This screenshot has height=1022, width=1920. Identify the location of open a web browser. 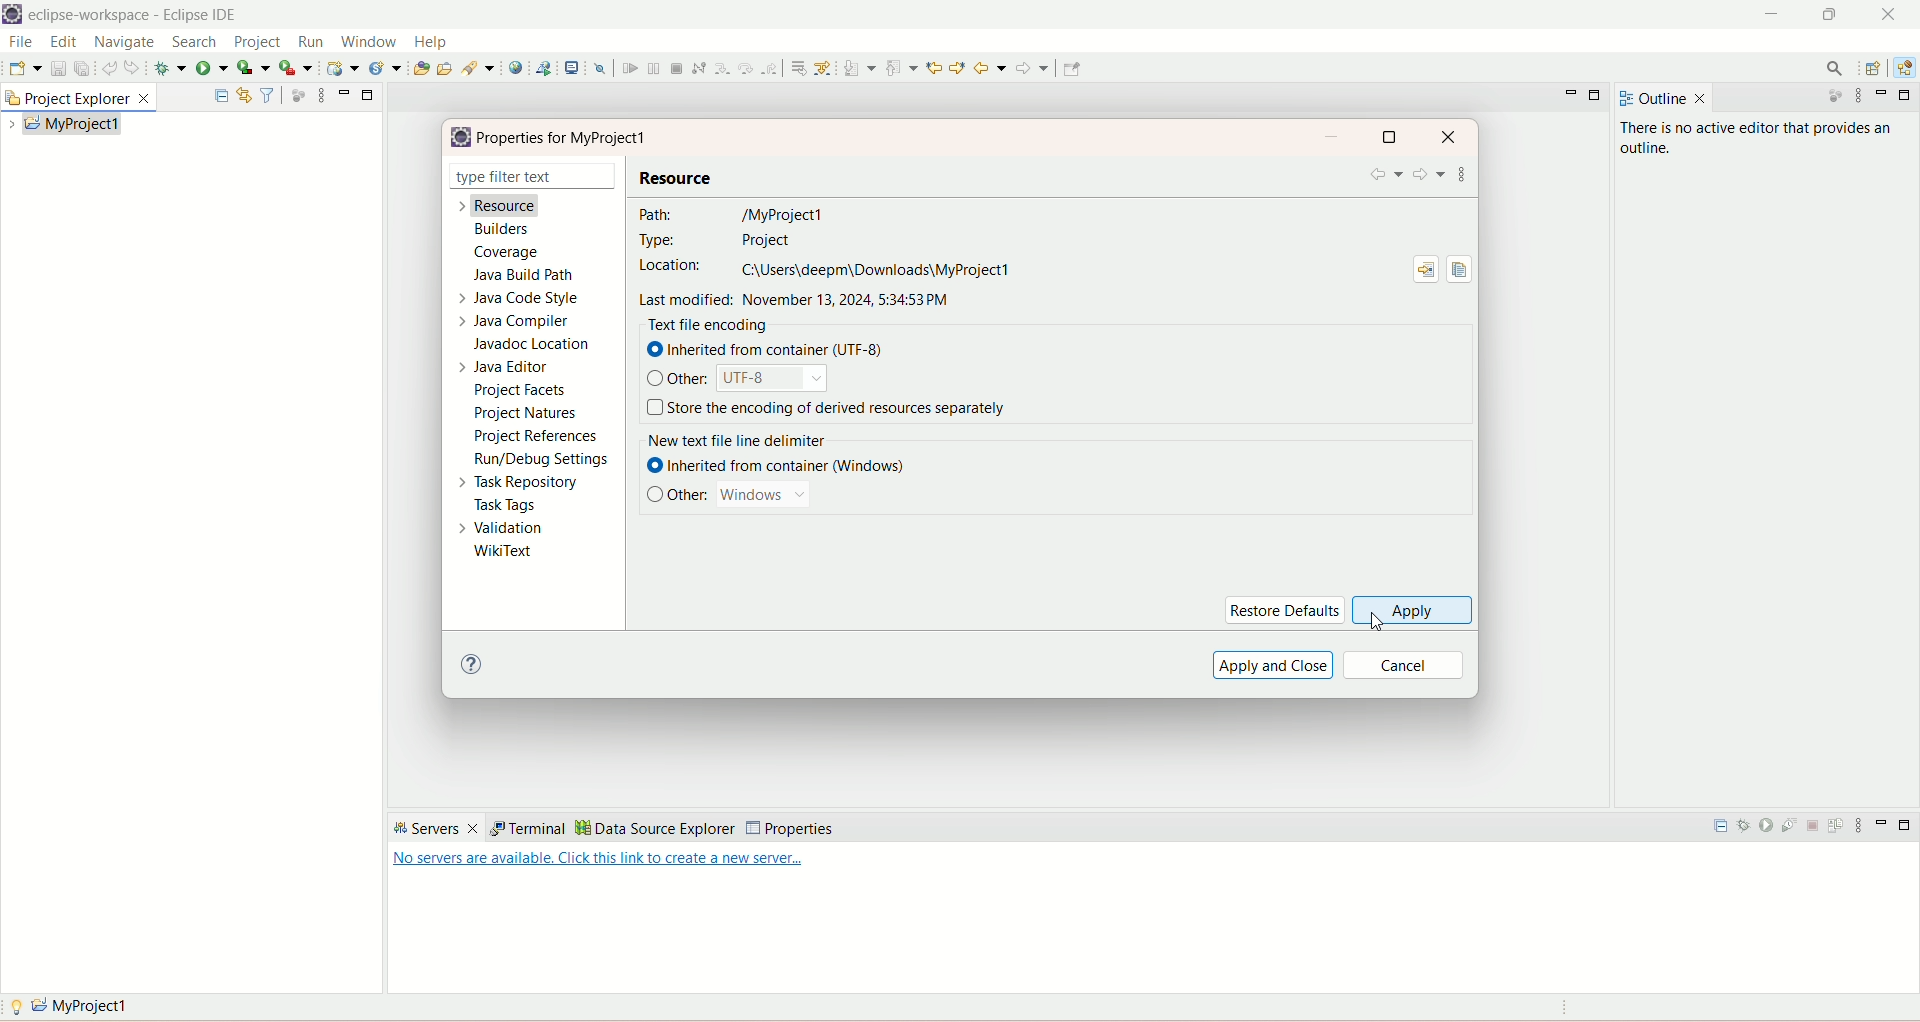
(519, 69).